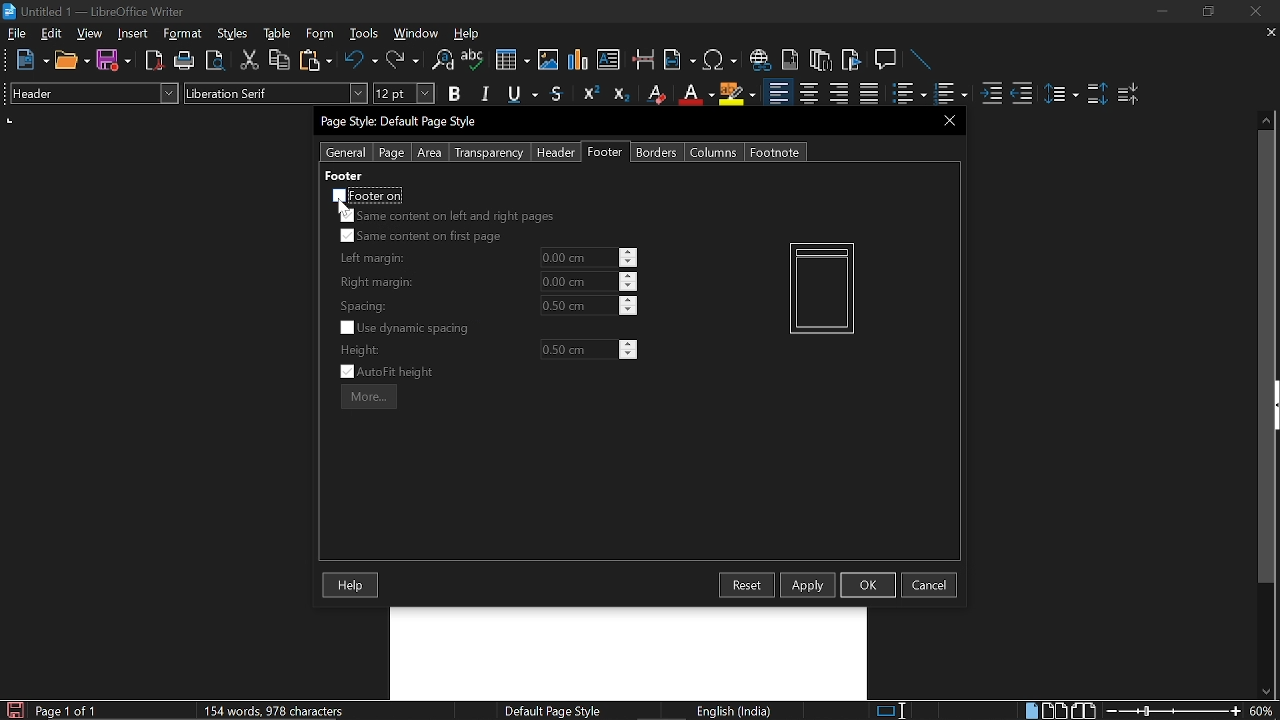  I want to click on Insert page break, so click(642, 60).